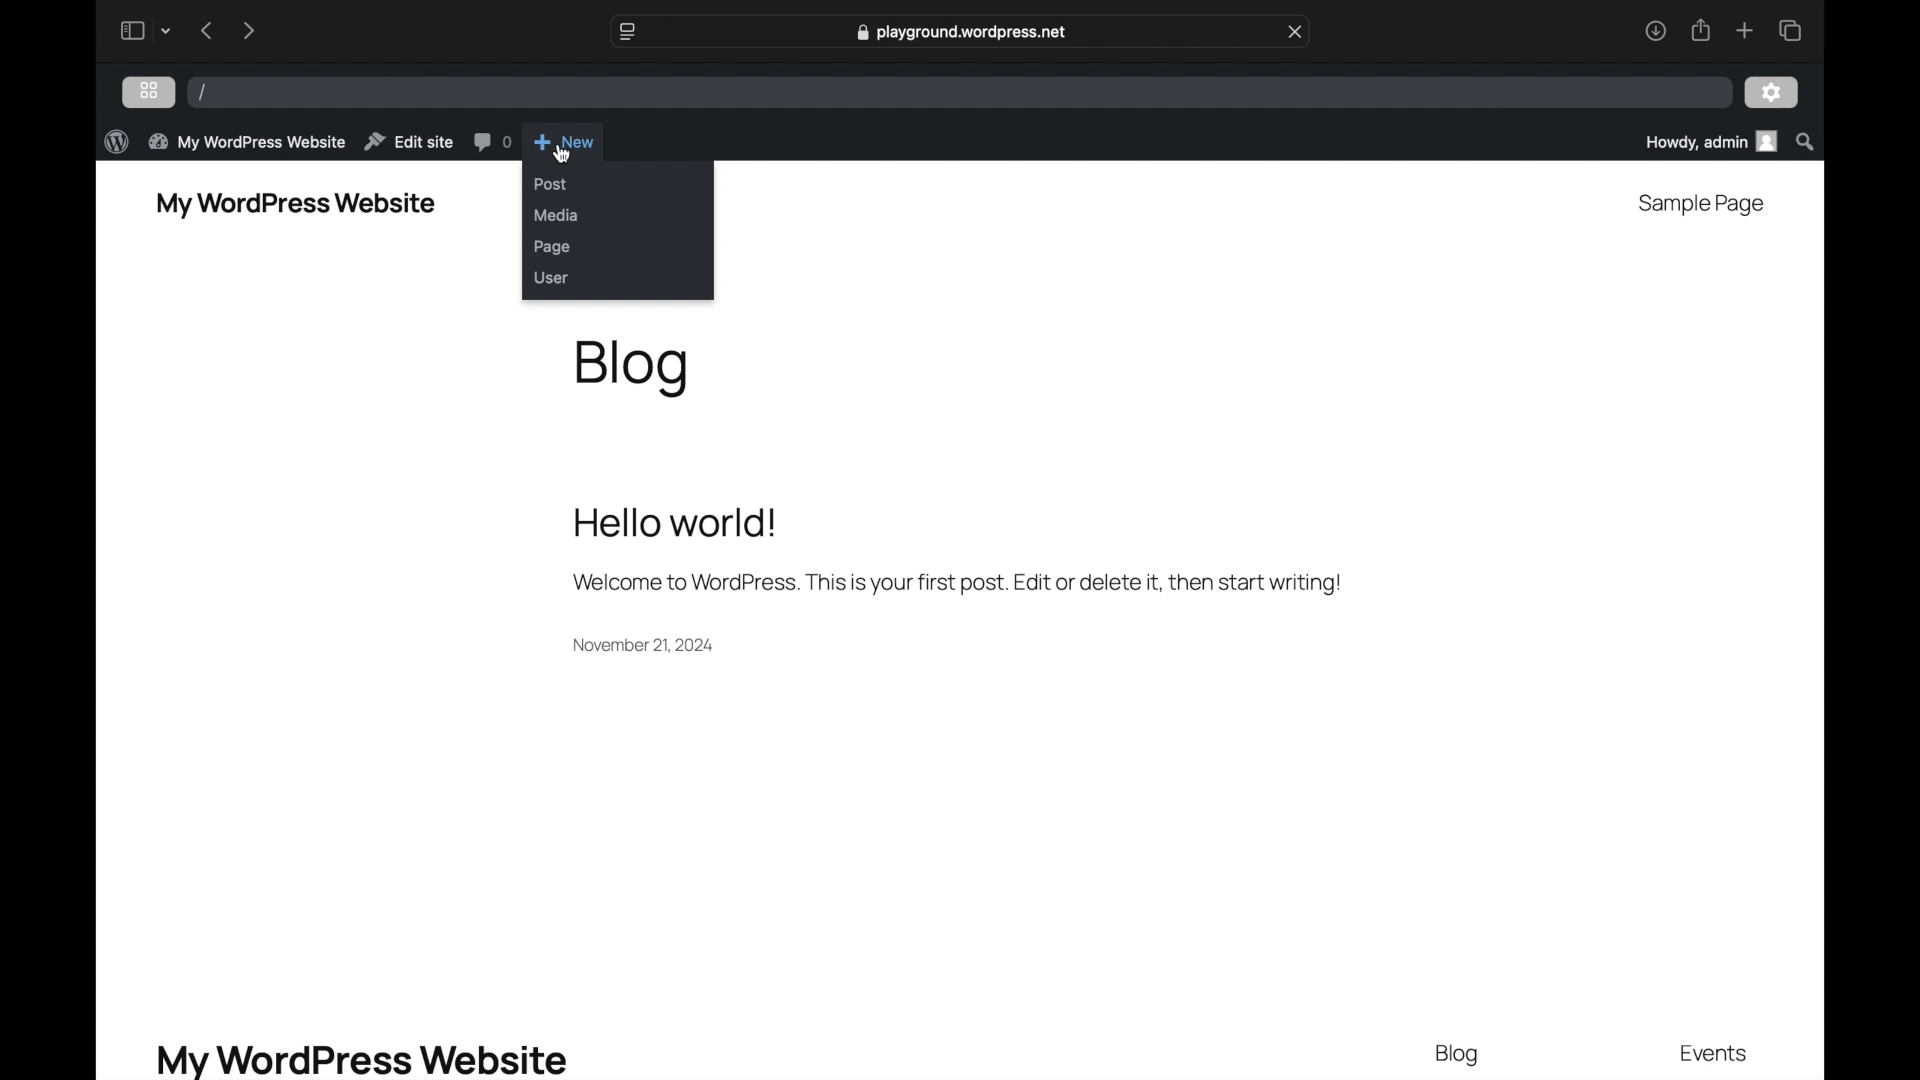 The height and width of the screenshot is (1080, 1920). I want to click on pointer cursor, so click(556, 153).